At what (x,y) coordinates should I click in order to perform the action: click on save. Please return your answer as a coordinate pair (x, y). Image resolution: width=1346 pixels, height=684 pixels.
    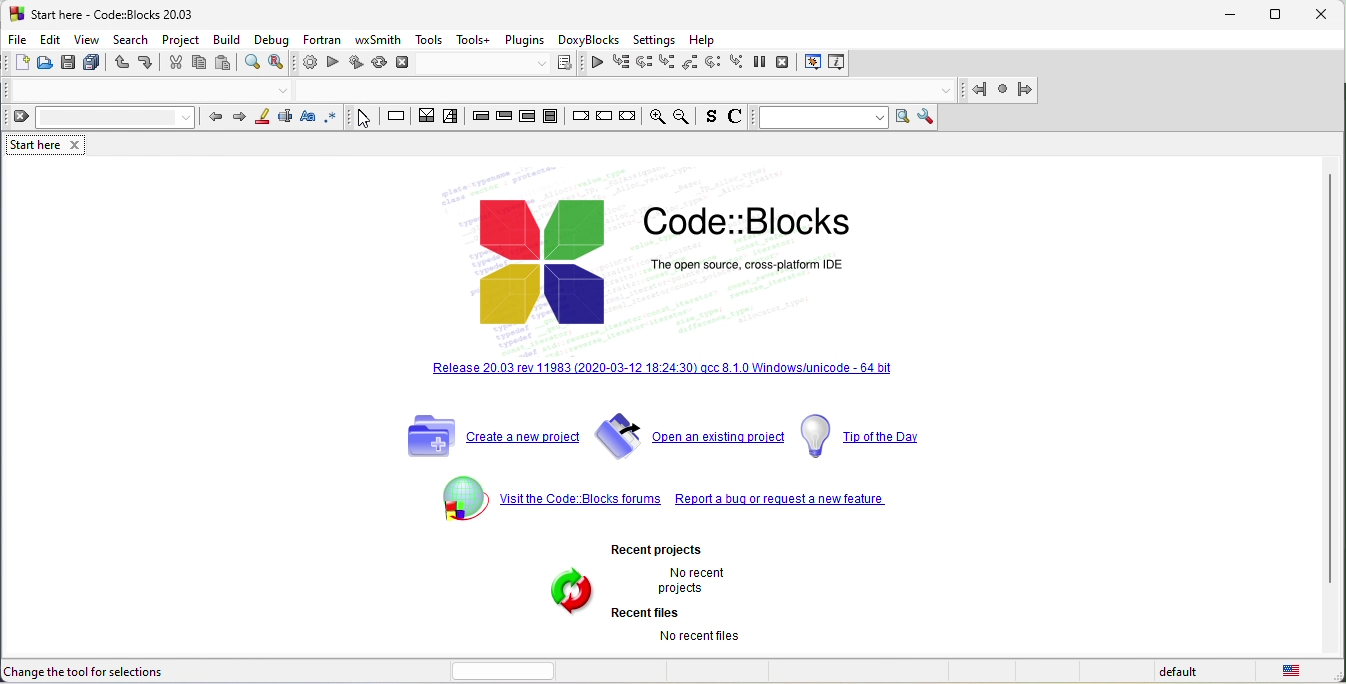
    Looking at the image, I should click on (68, 65).